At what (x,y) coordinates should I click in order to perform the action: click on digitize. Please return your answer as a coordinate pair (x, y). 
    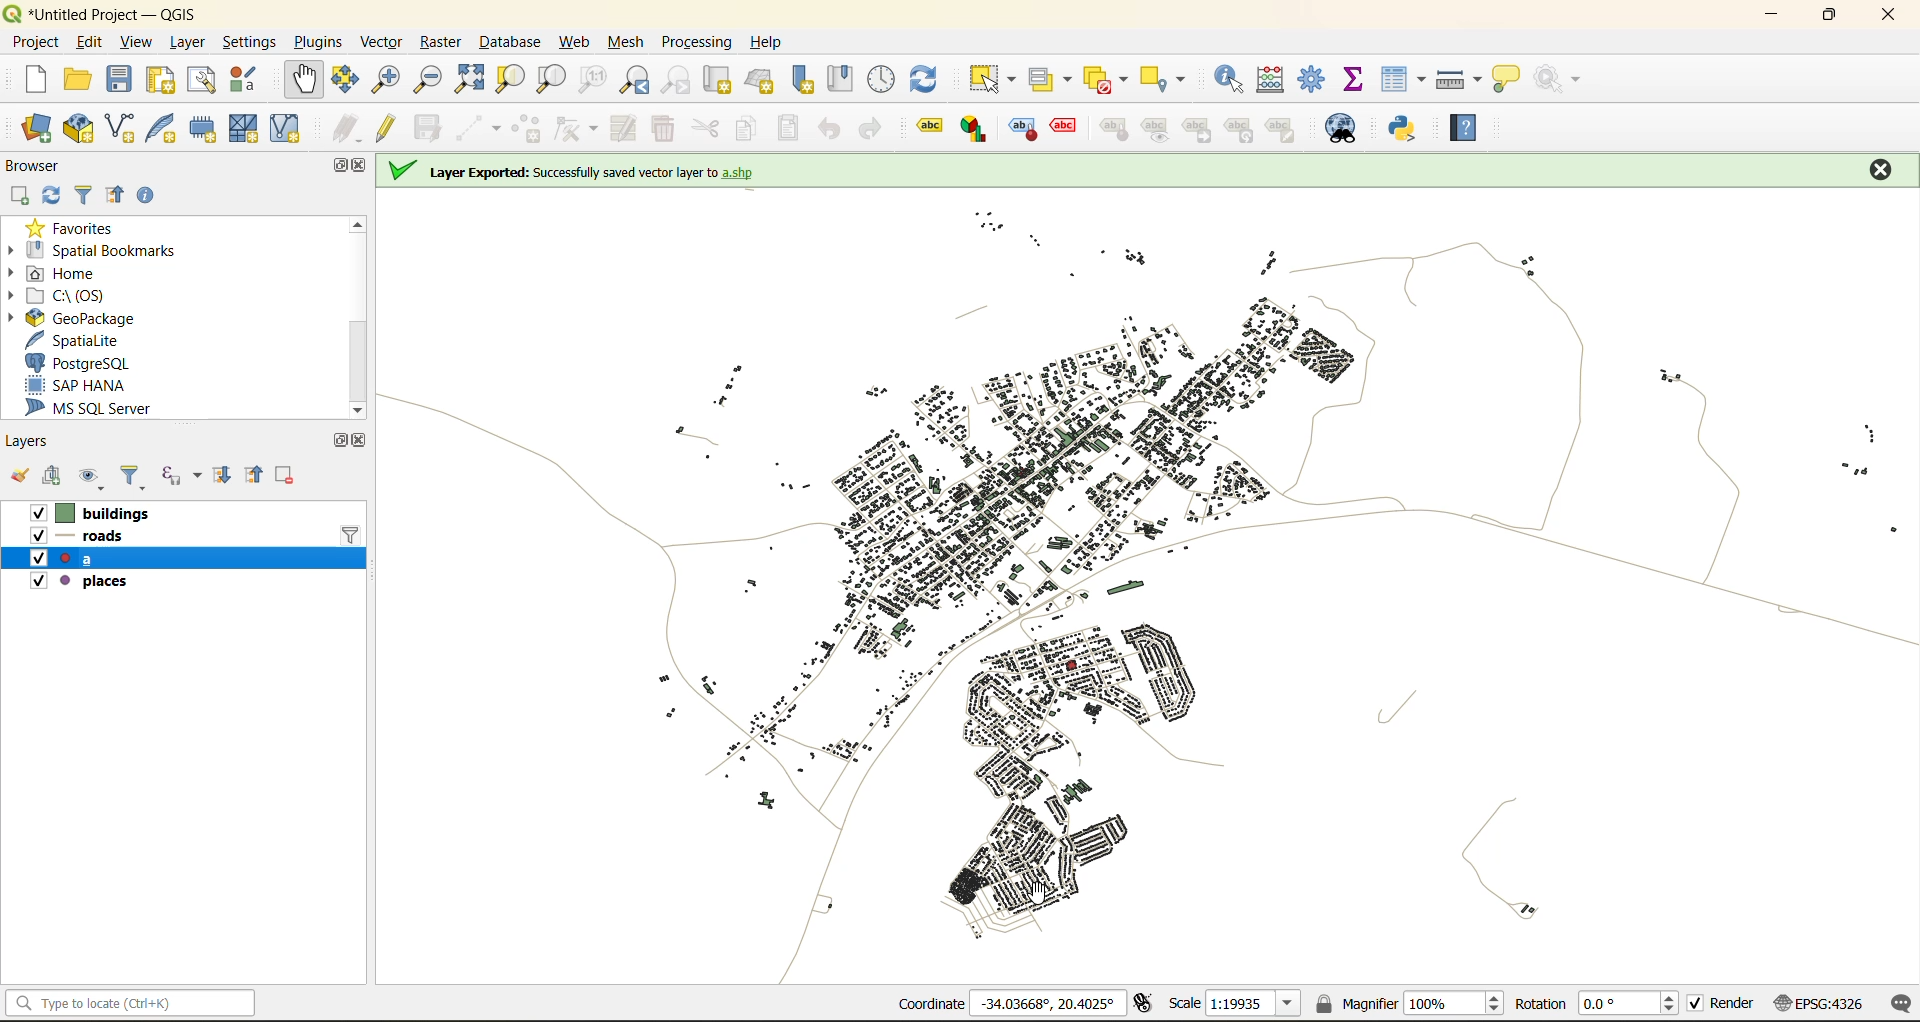
    Looking at the image, I should click on (475, 128).